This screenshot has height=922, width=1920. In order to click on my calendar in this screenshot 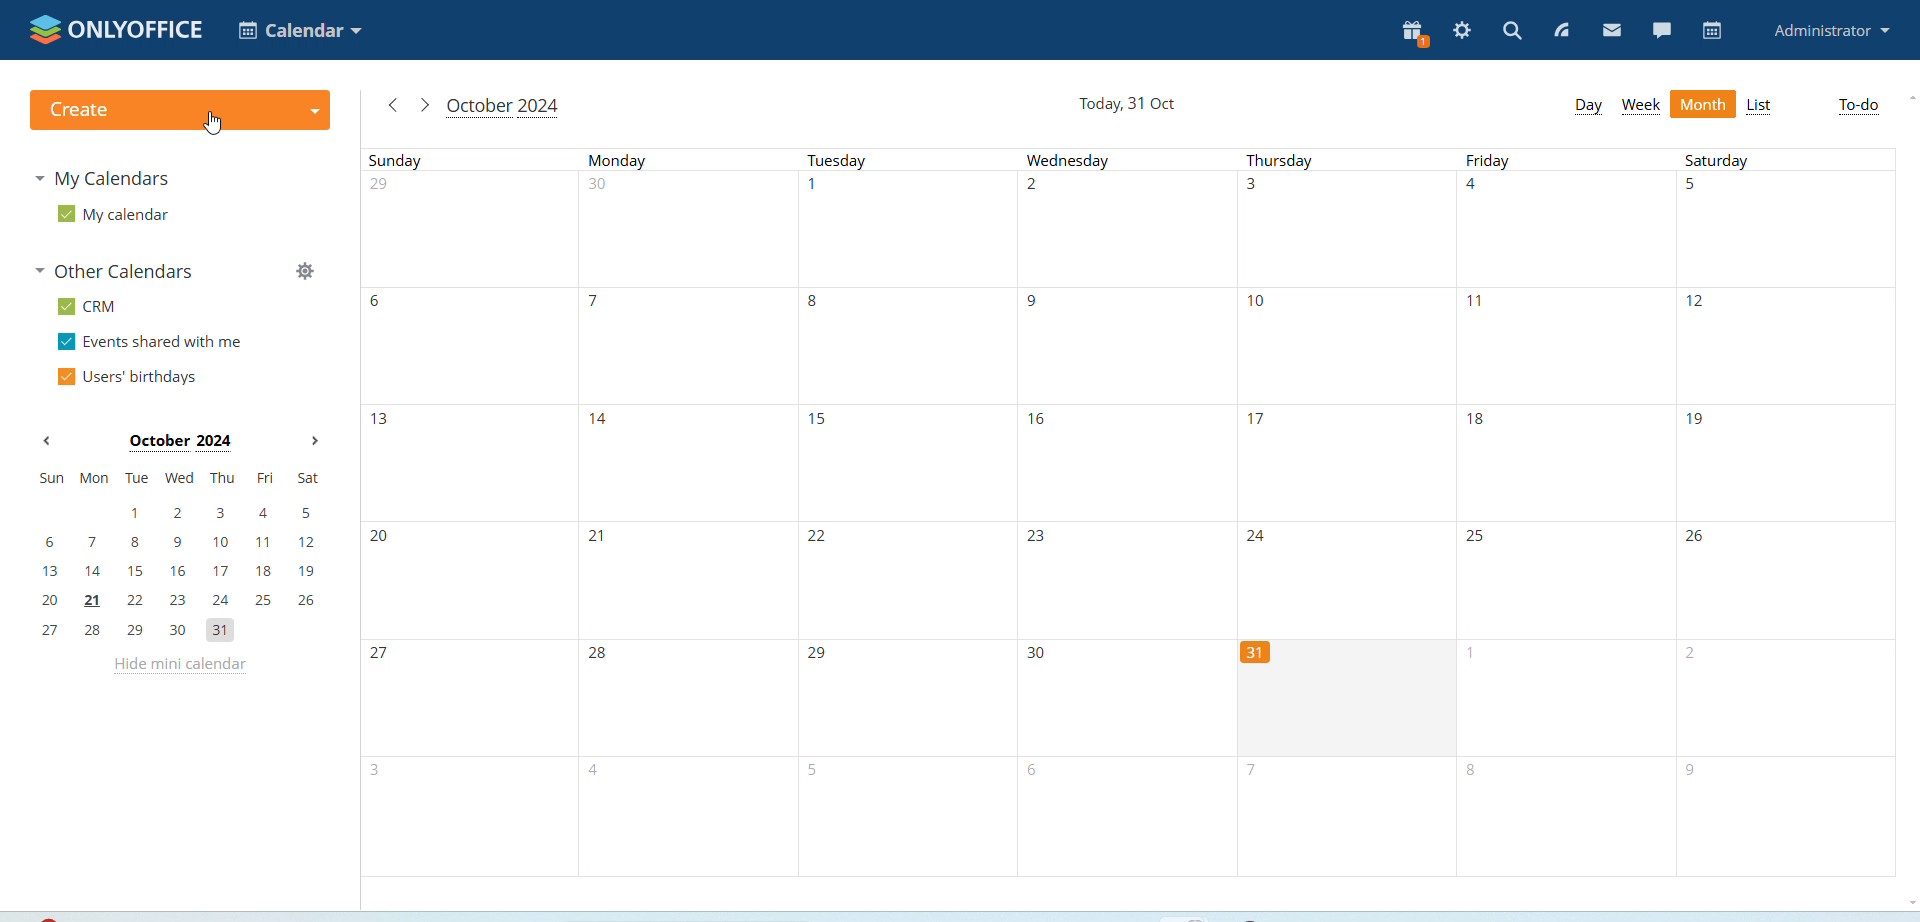, I will do `click(119, 213)`.